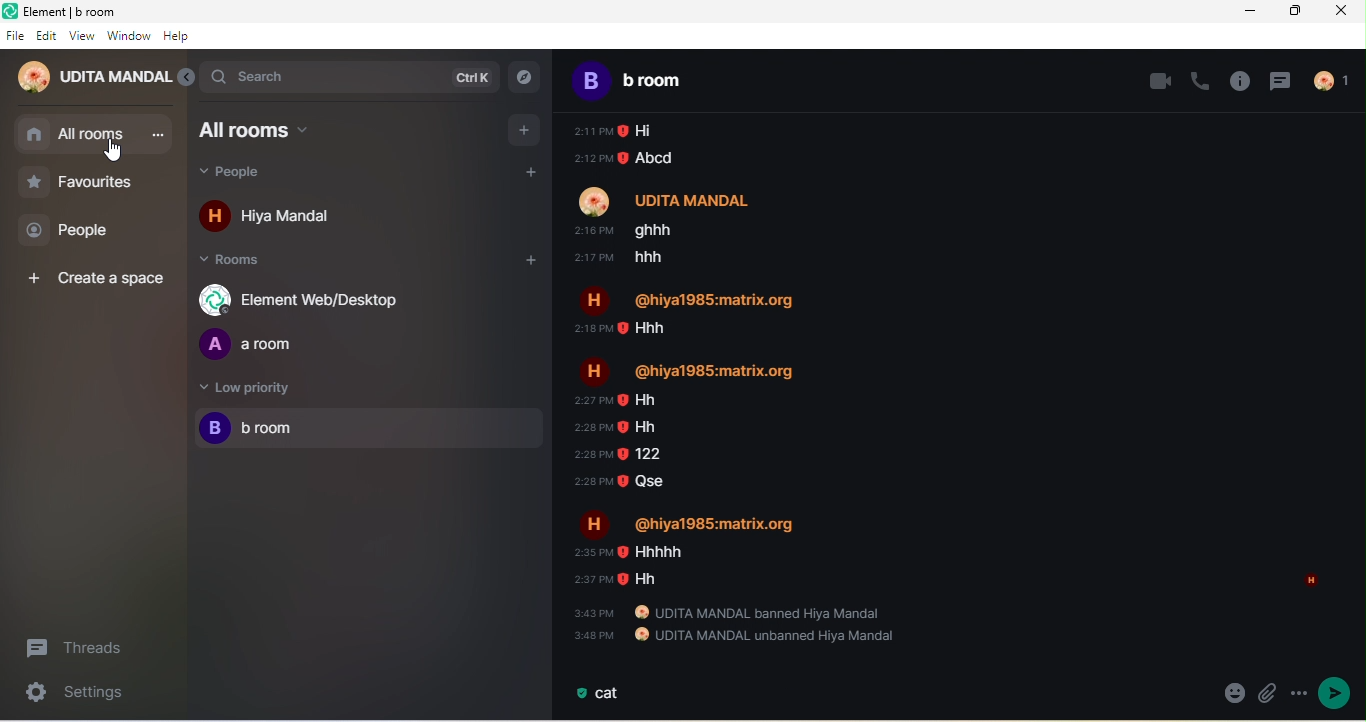 This screenshot has height=722, width=1366. I want to click on low priority, so click(247, 391).